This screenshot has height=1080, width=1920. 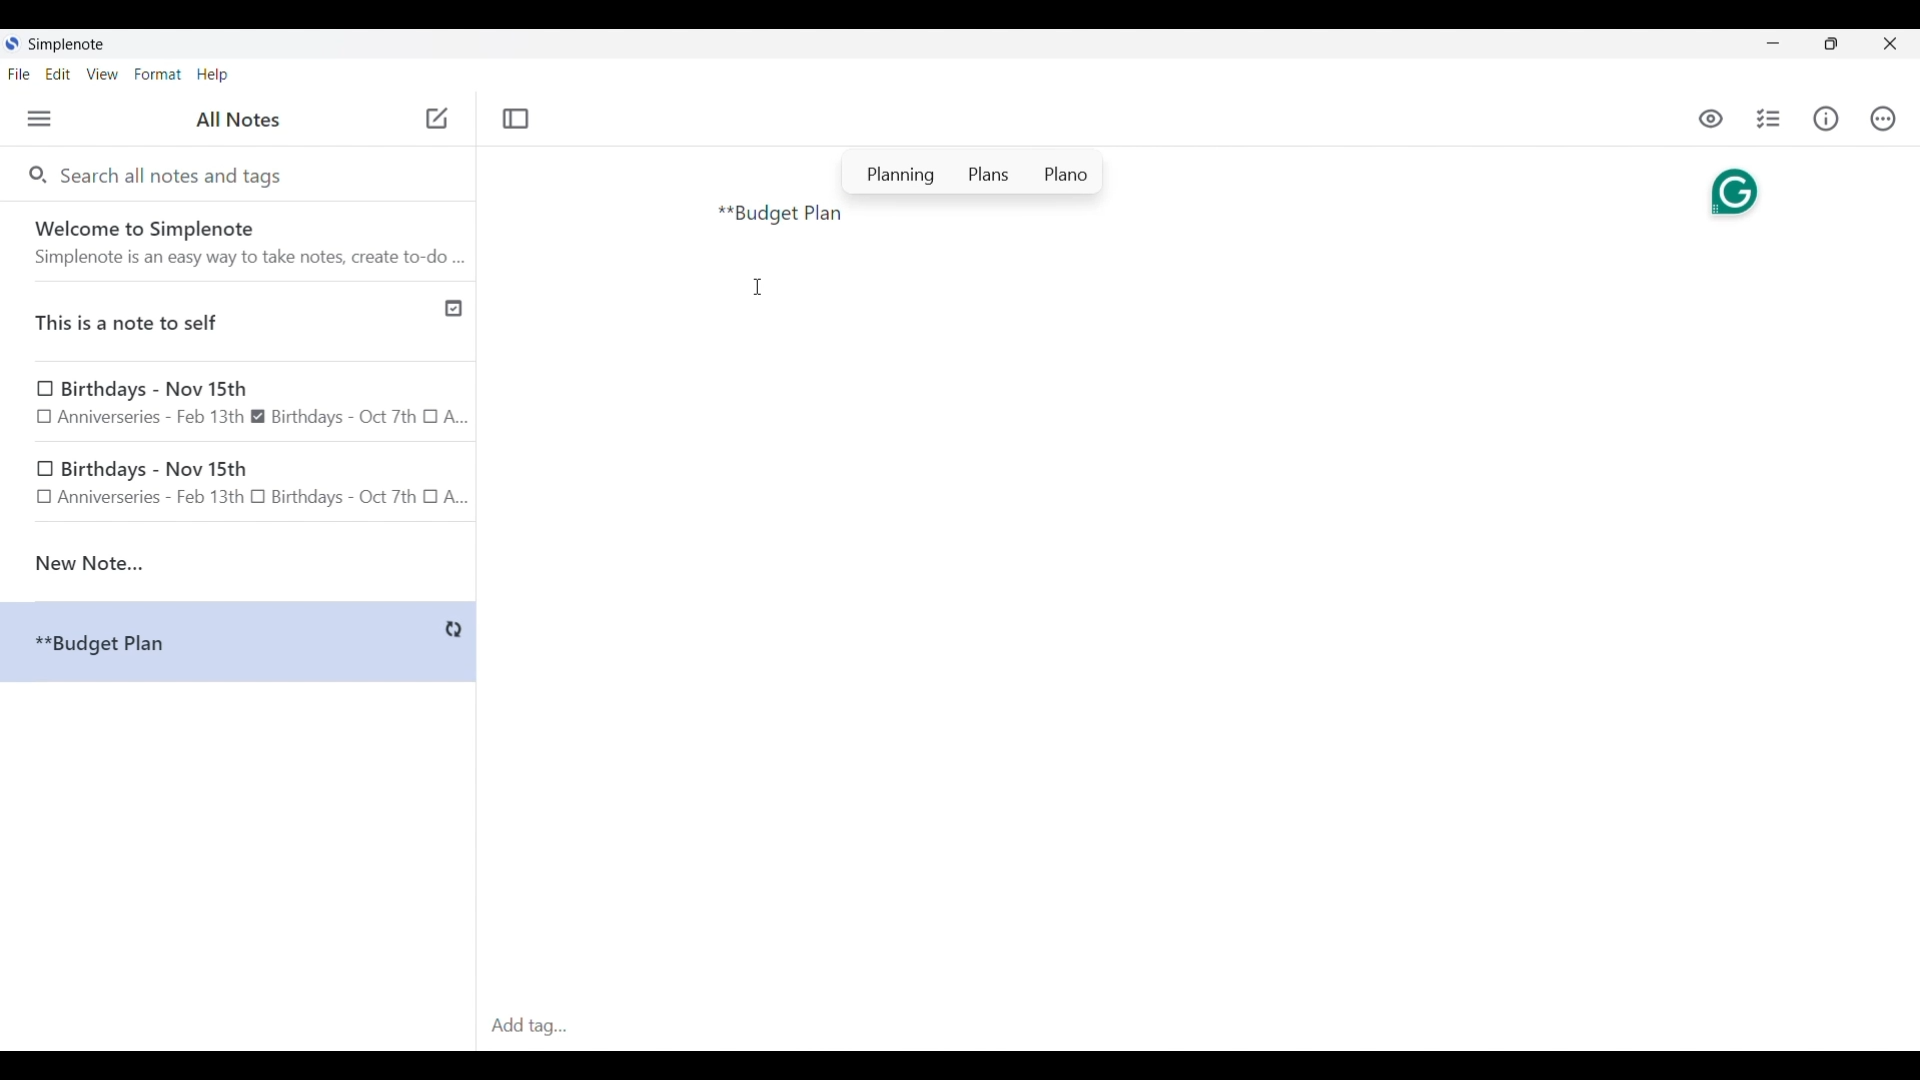 What do you see at coordinates (243, 241) in the screenshot?
I see `Software welcome note` at bounding box center [243, 241].